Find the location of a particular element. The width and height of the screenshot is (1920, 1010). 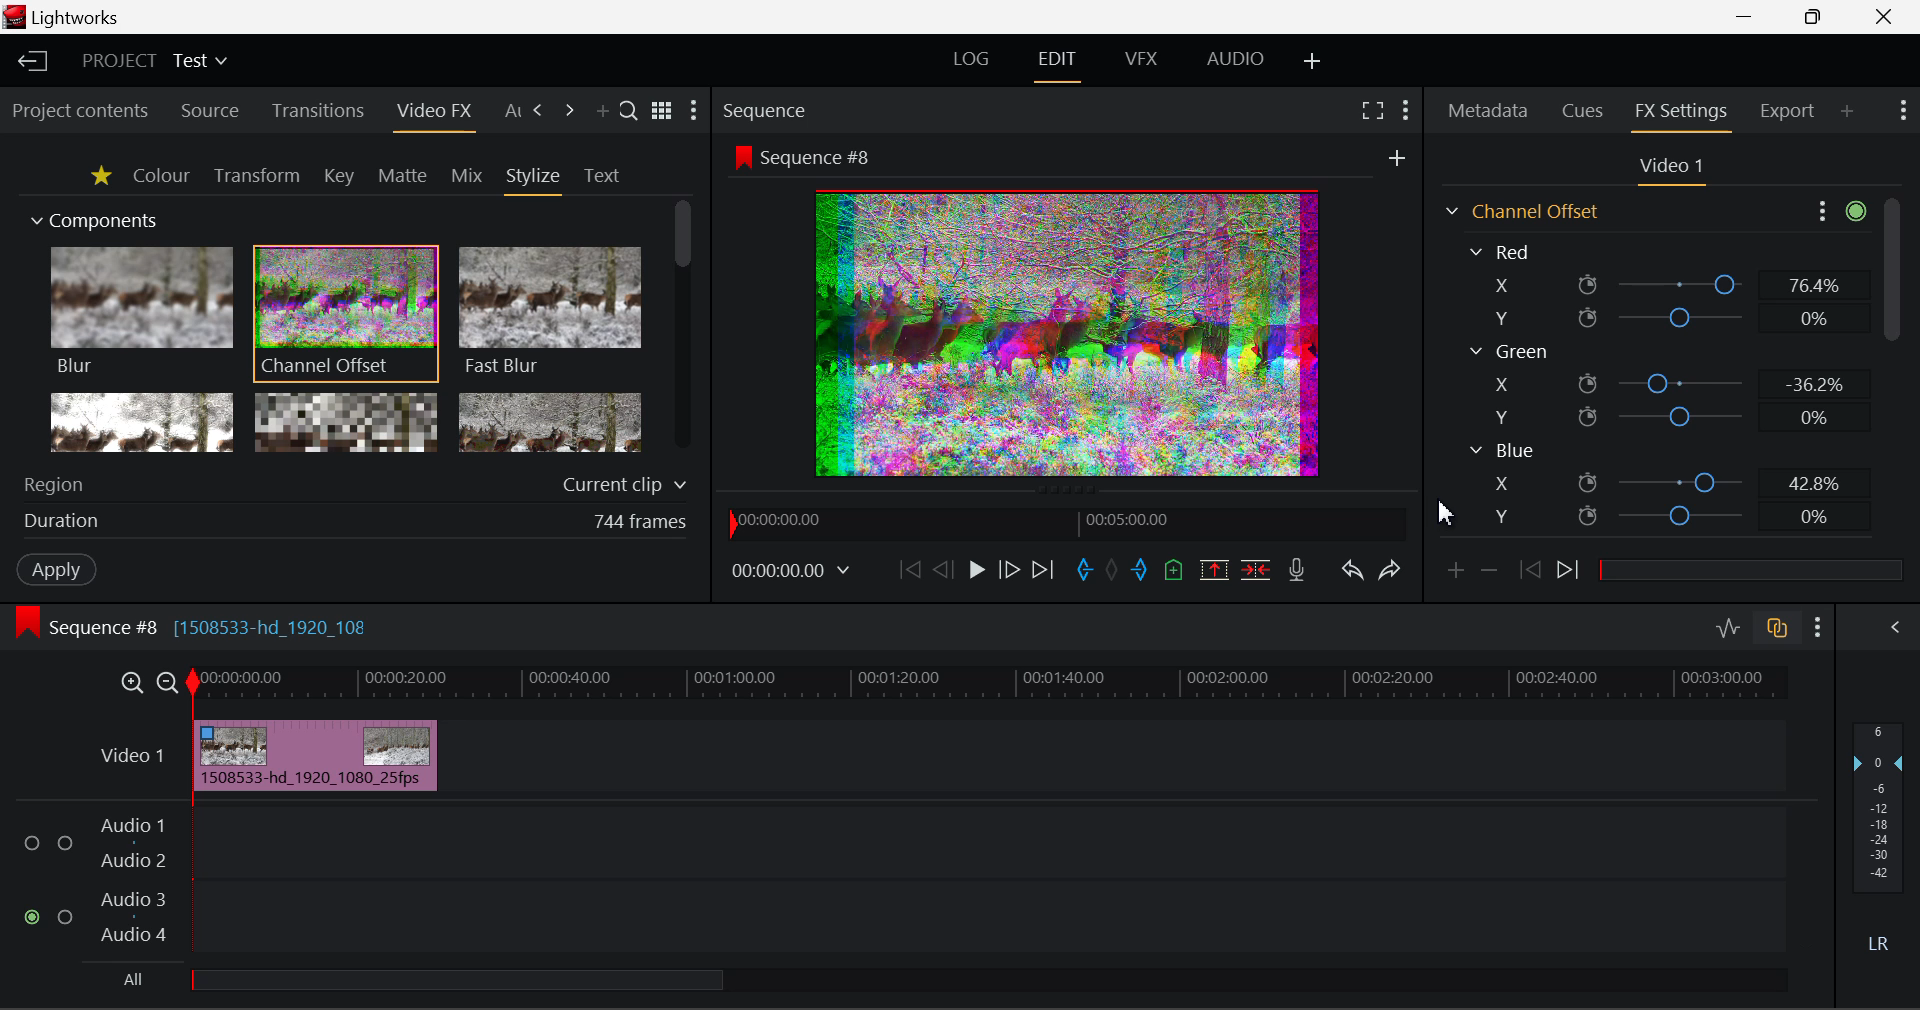

Mark Out is located at coordinates (1138, 570).